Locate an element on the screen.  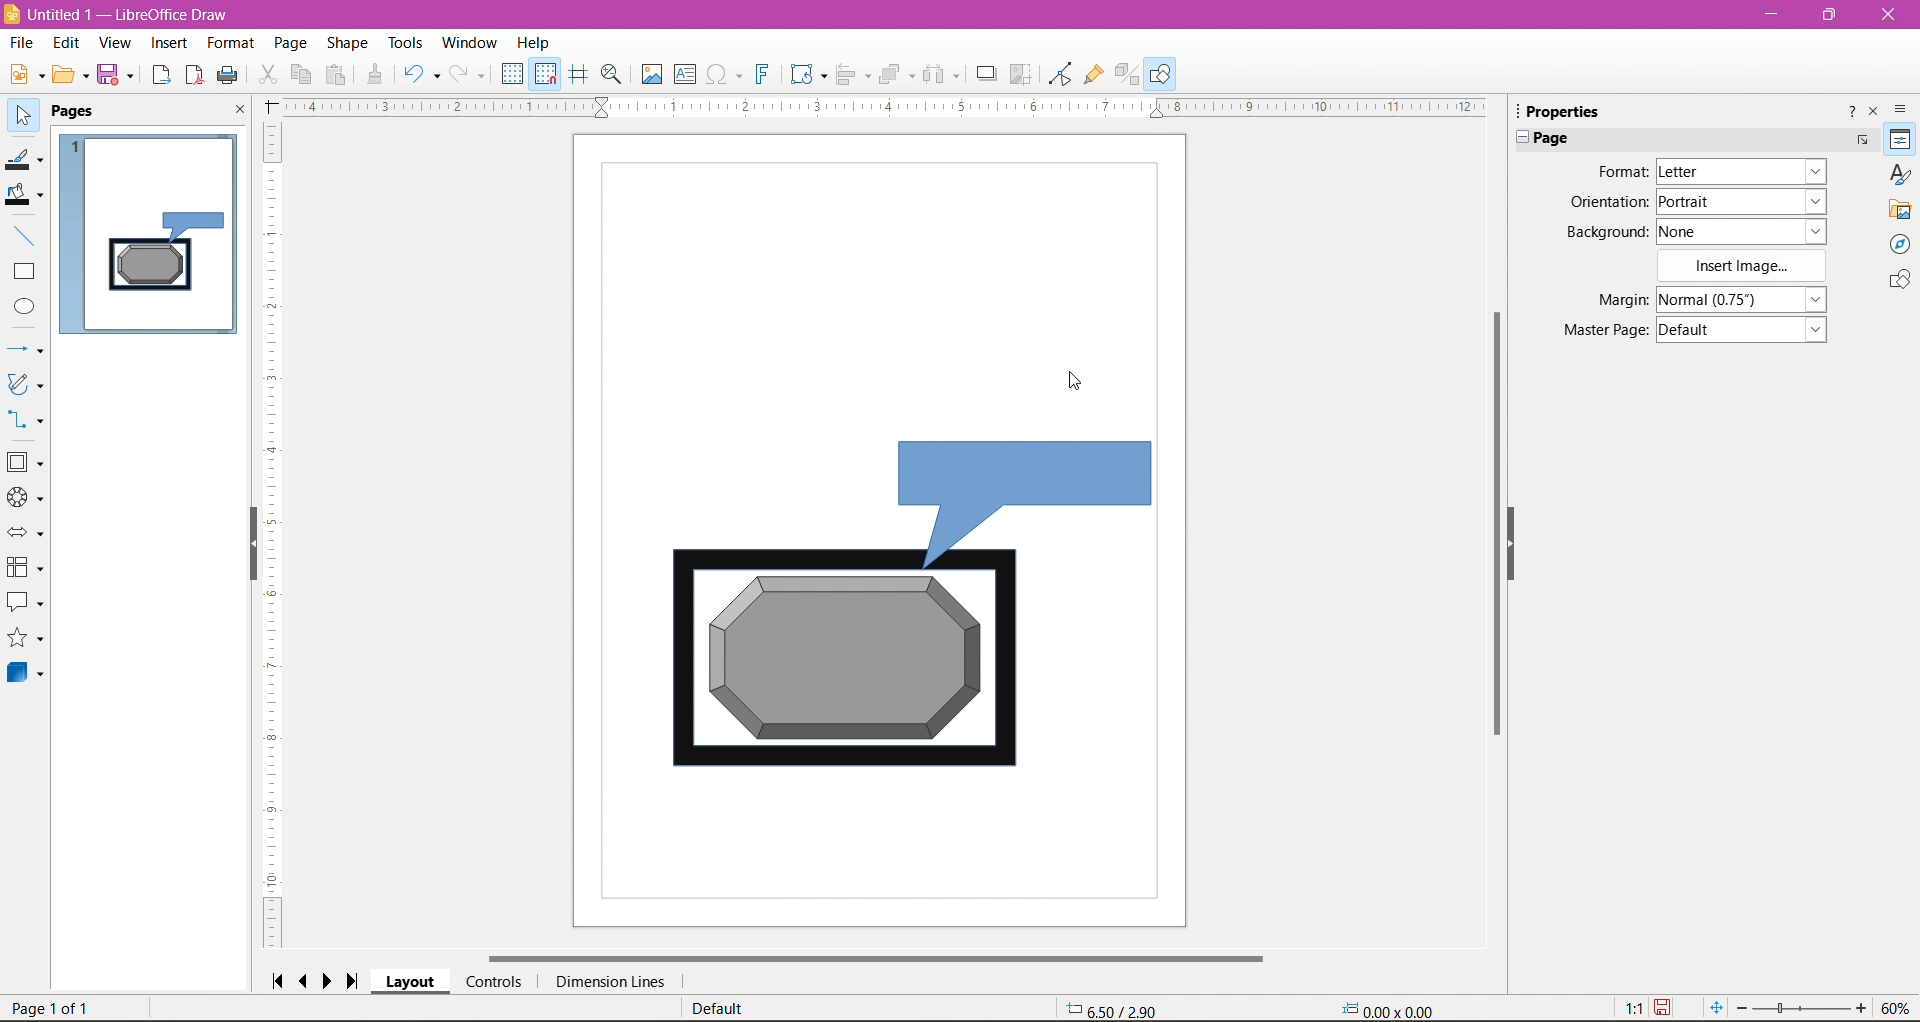
Edit is located at coordinates (66, 43).